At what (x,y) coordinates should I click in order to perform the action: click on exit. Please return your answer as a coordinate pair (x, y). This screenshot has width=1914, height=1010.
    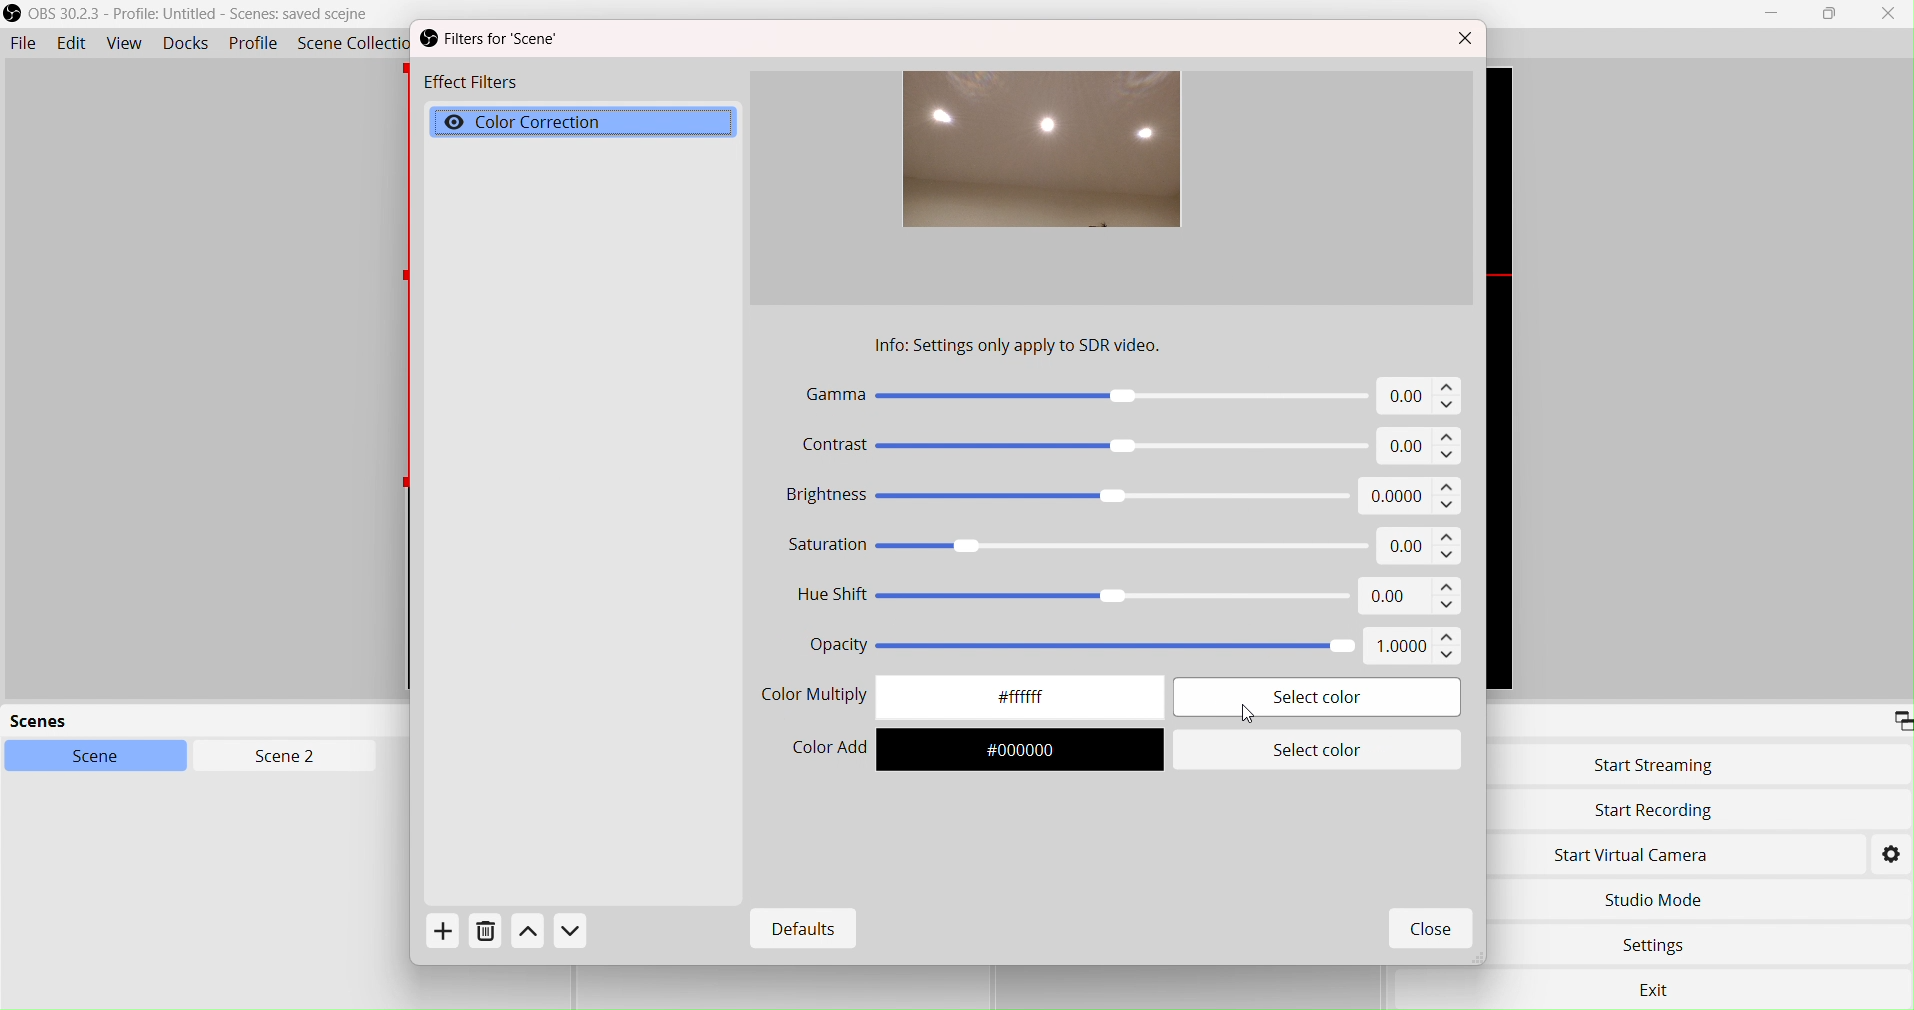
    Looking at the image, I should click on (1661, 988).